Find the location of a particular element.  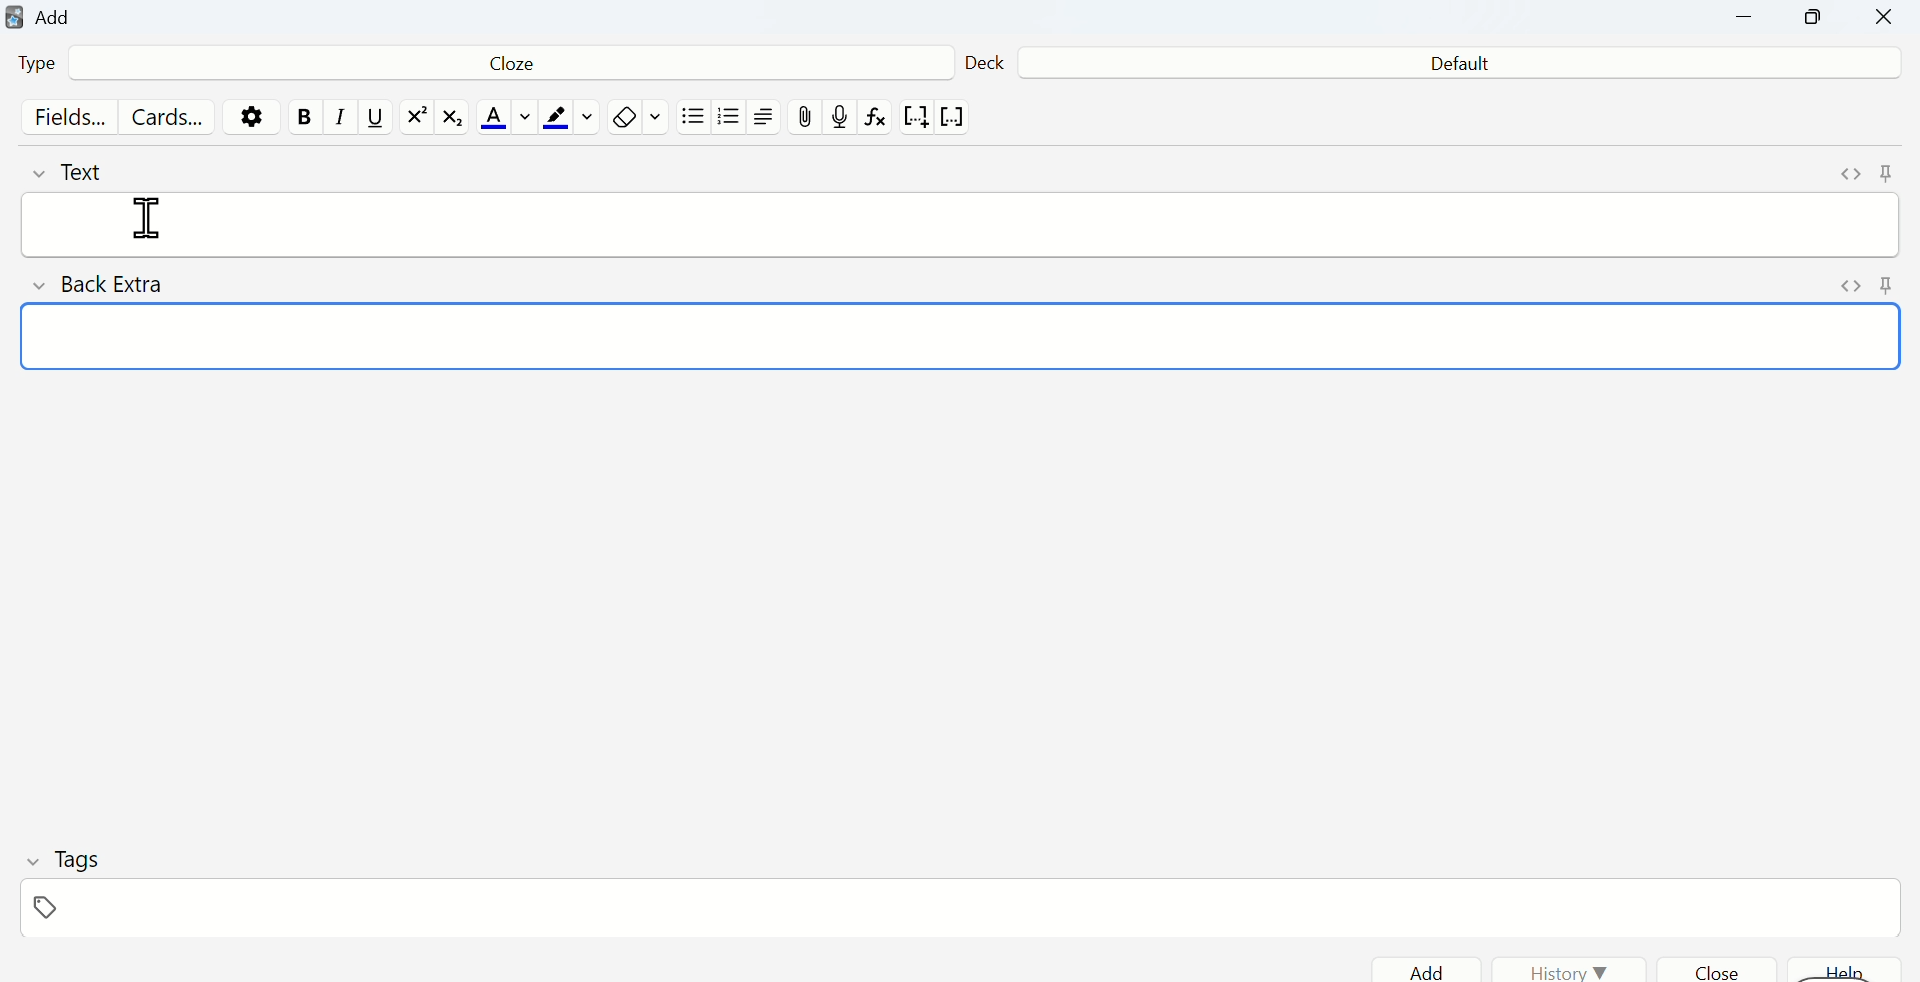

Close is located at coordinates (1882, 20).